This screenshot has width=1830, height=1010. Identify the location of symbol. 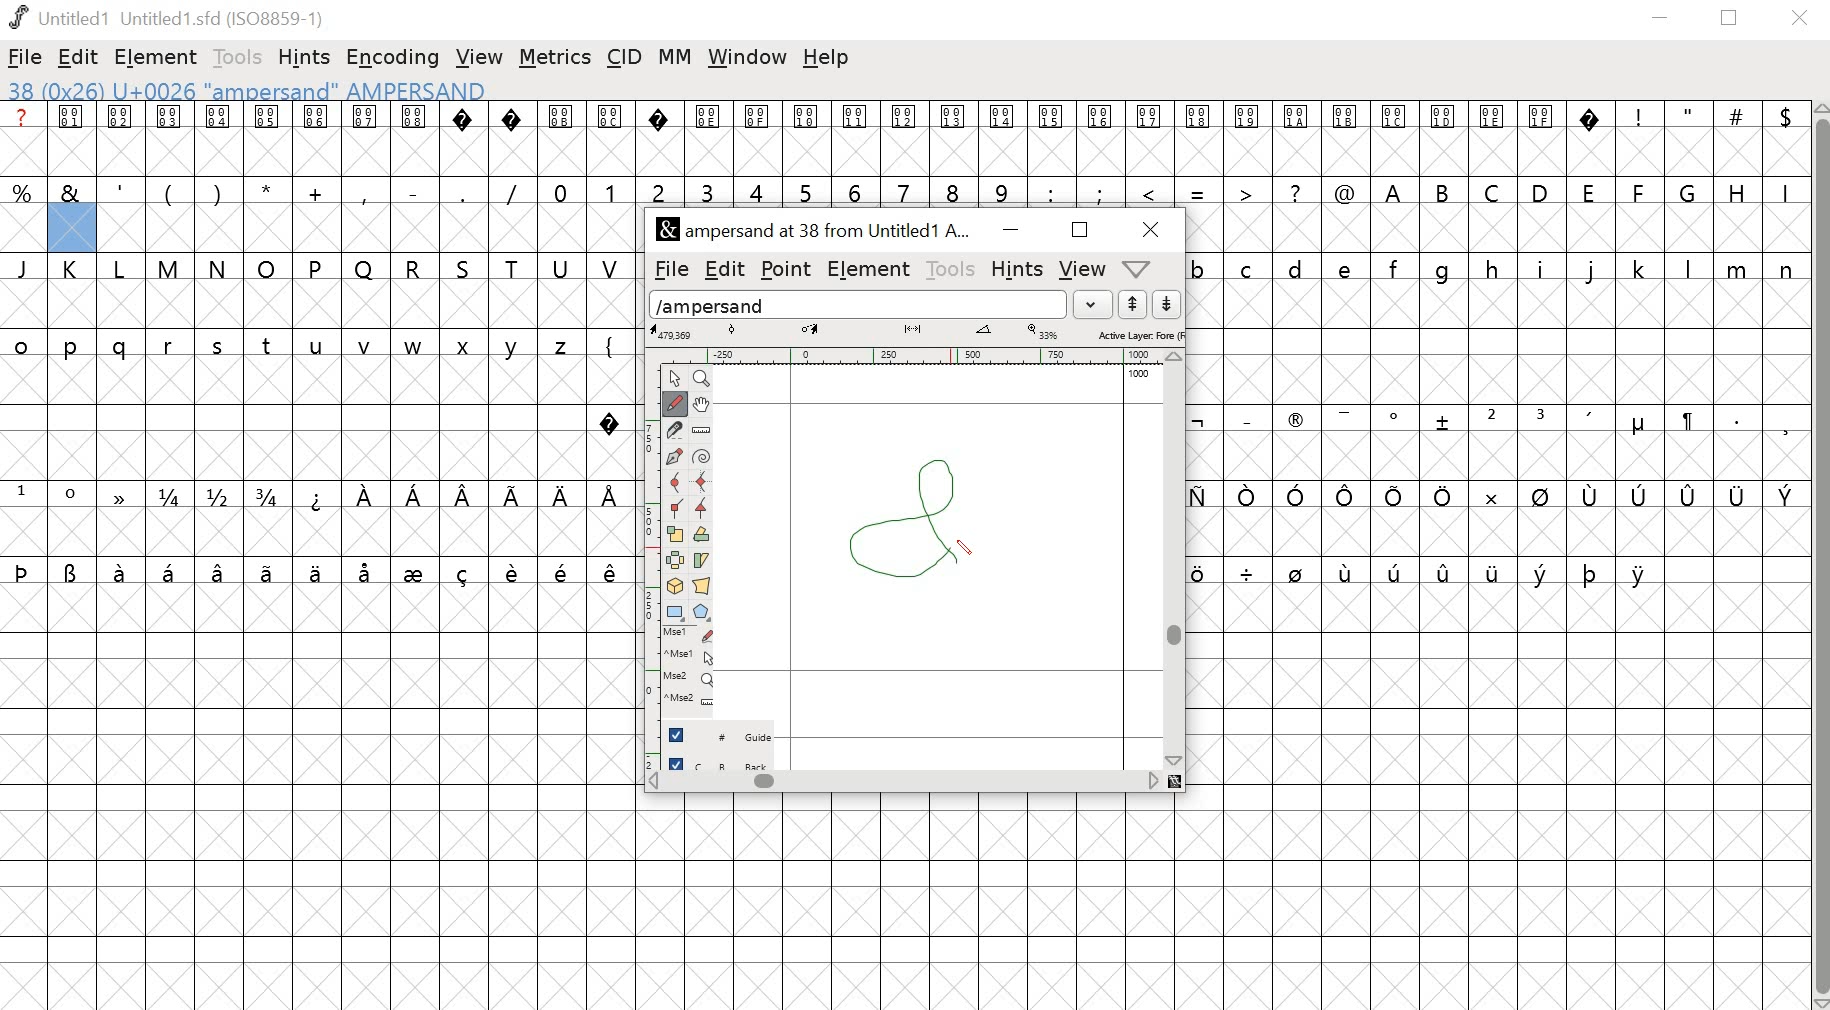
(1540, 496).